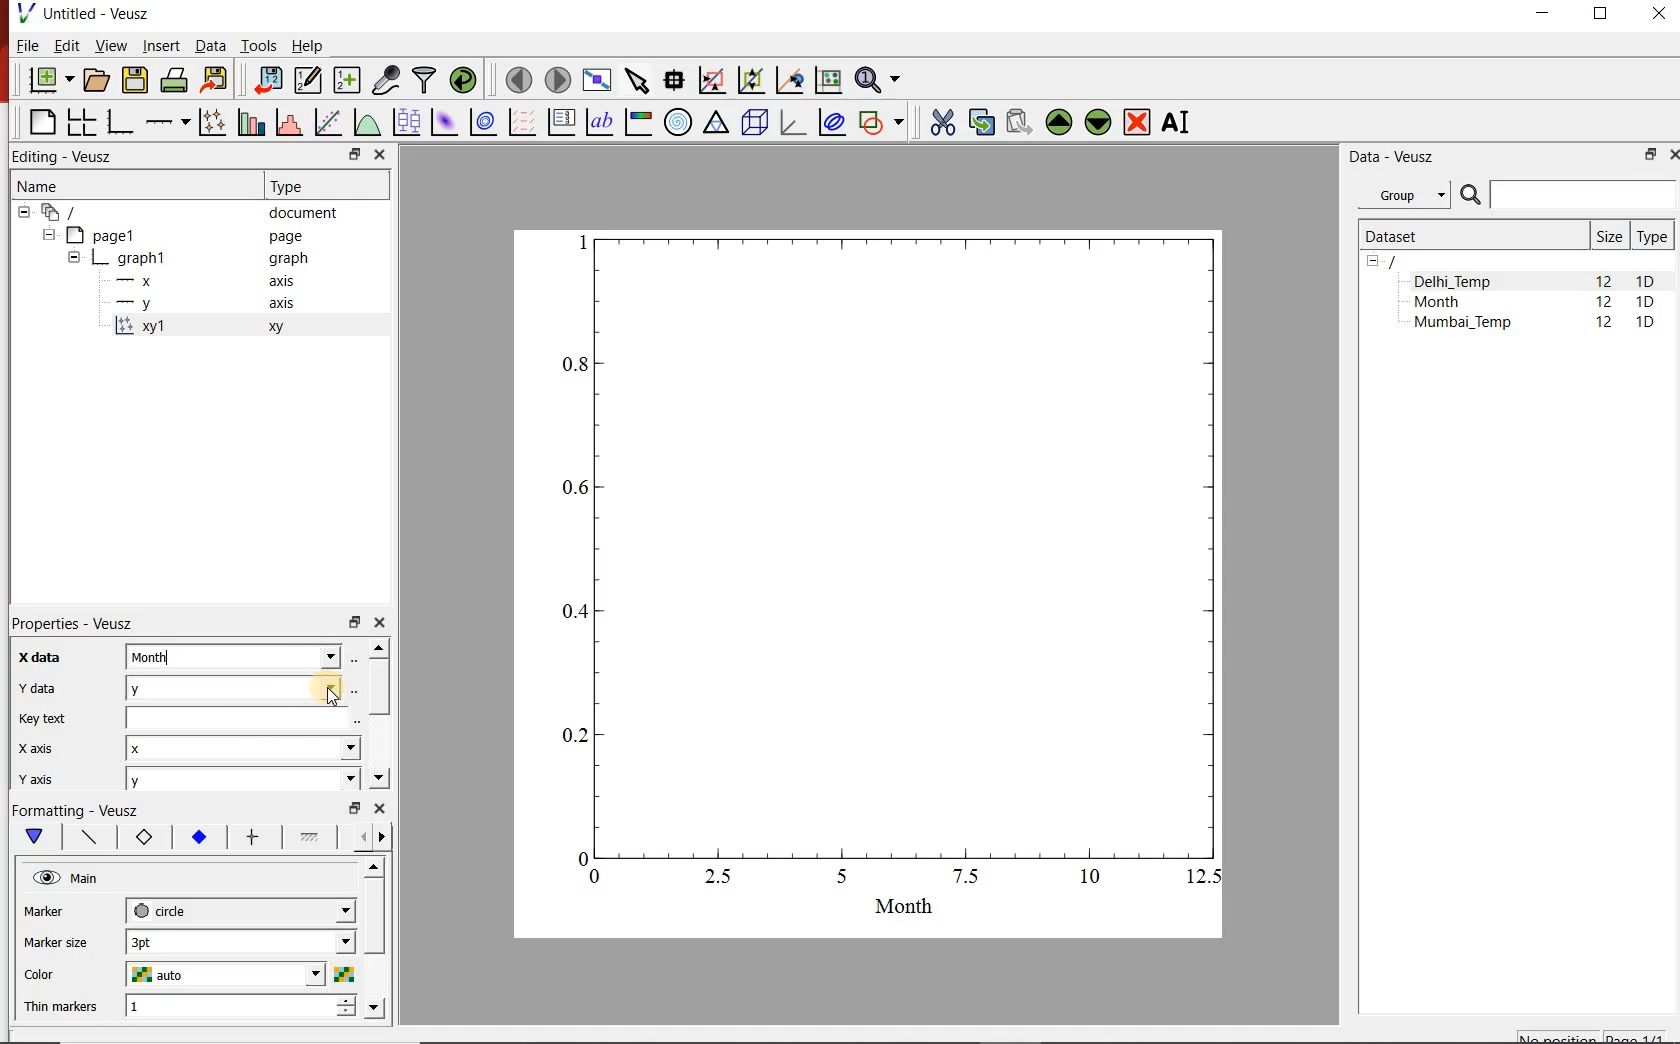 This screenshot has height=1044, width=1680. What do you see at coordinates (197, 282) in the screenshot?
I see `-x axis` at bounding box center [197, 282].